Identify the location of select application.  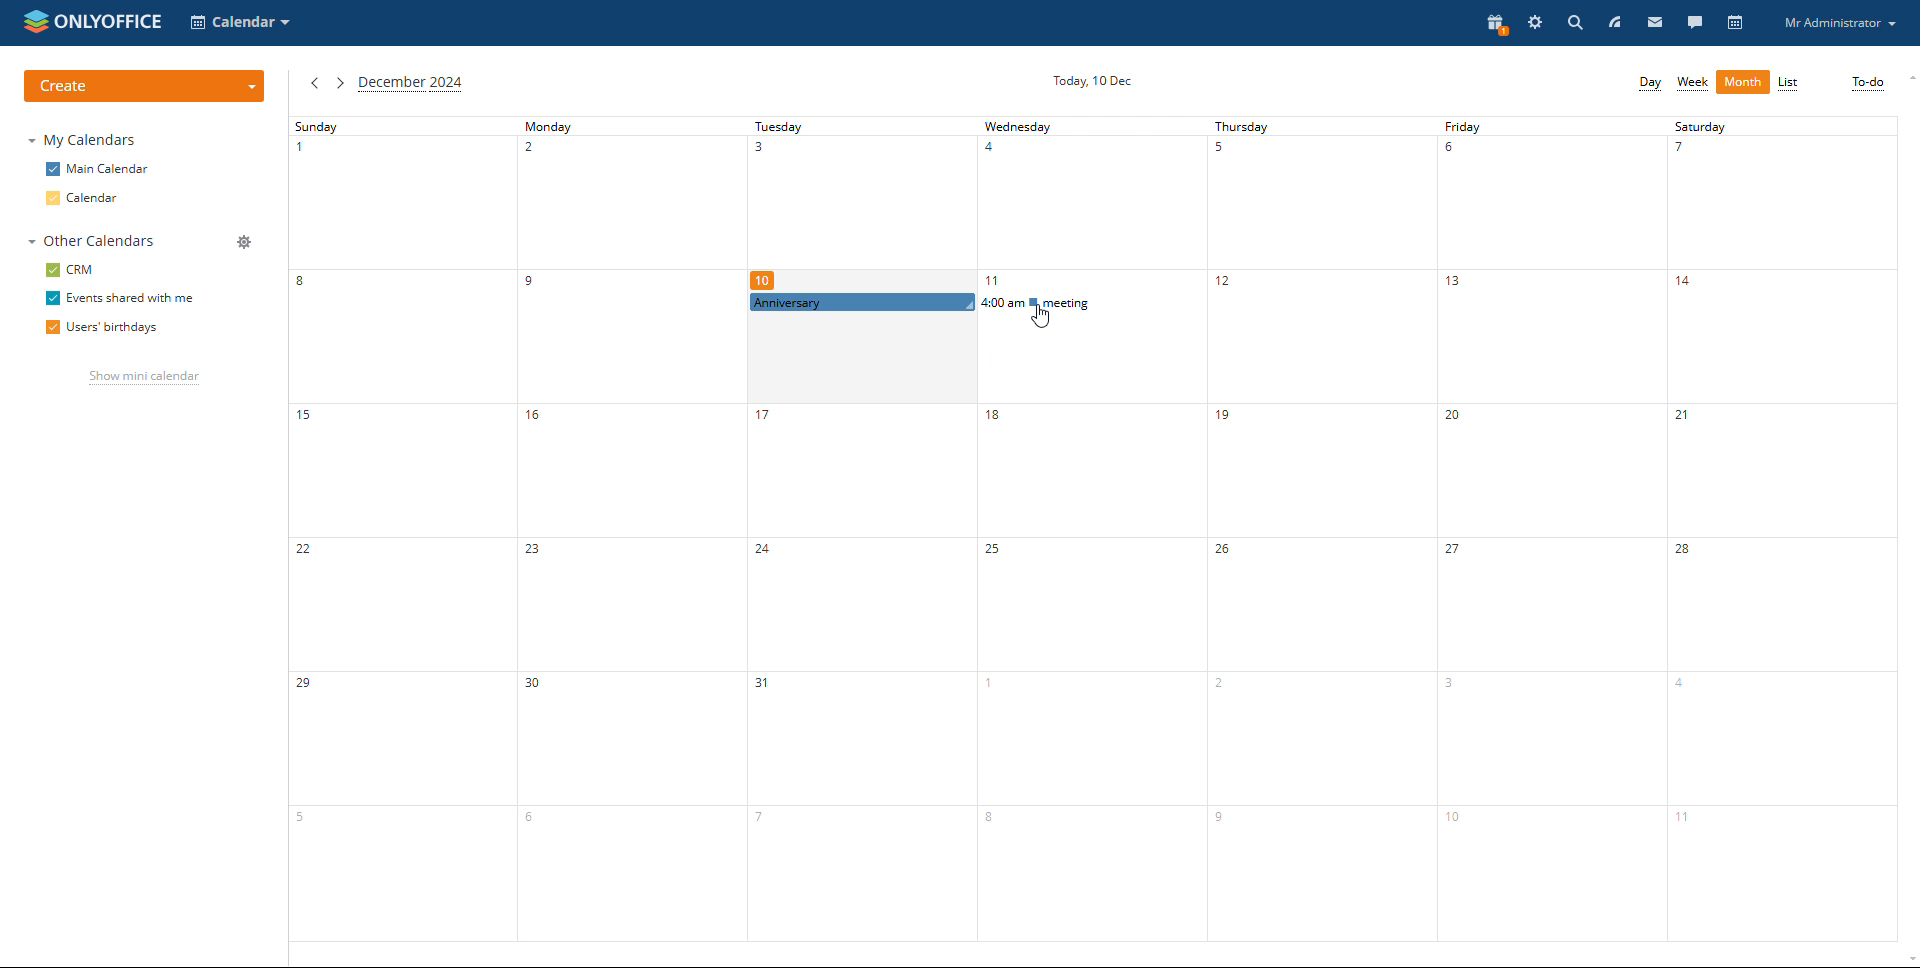
(242, 22).